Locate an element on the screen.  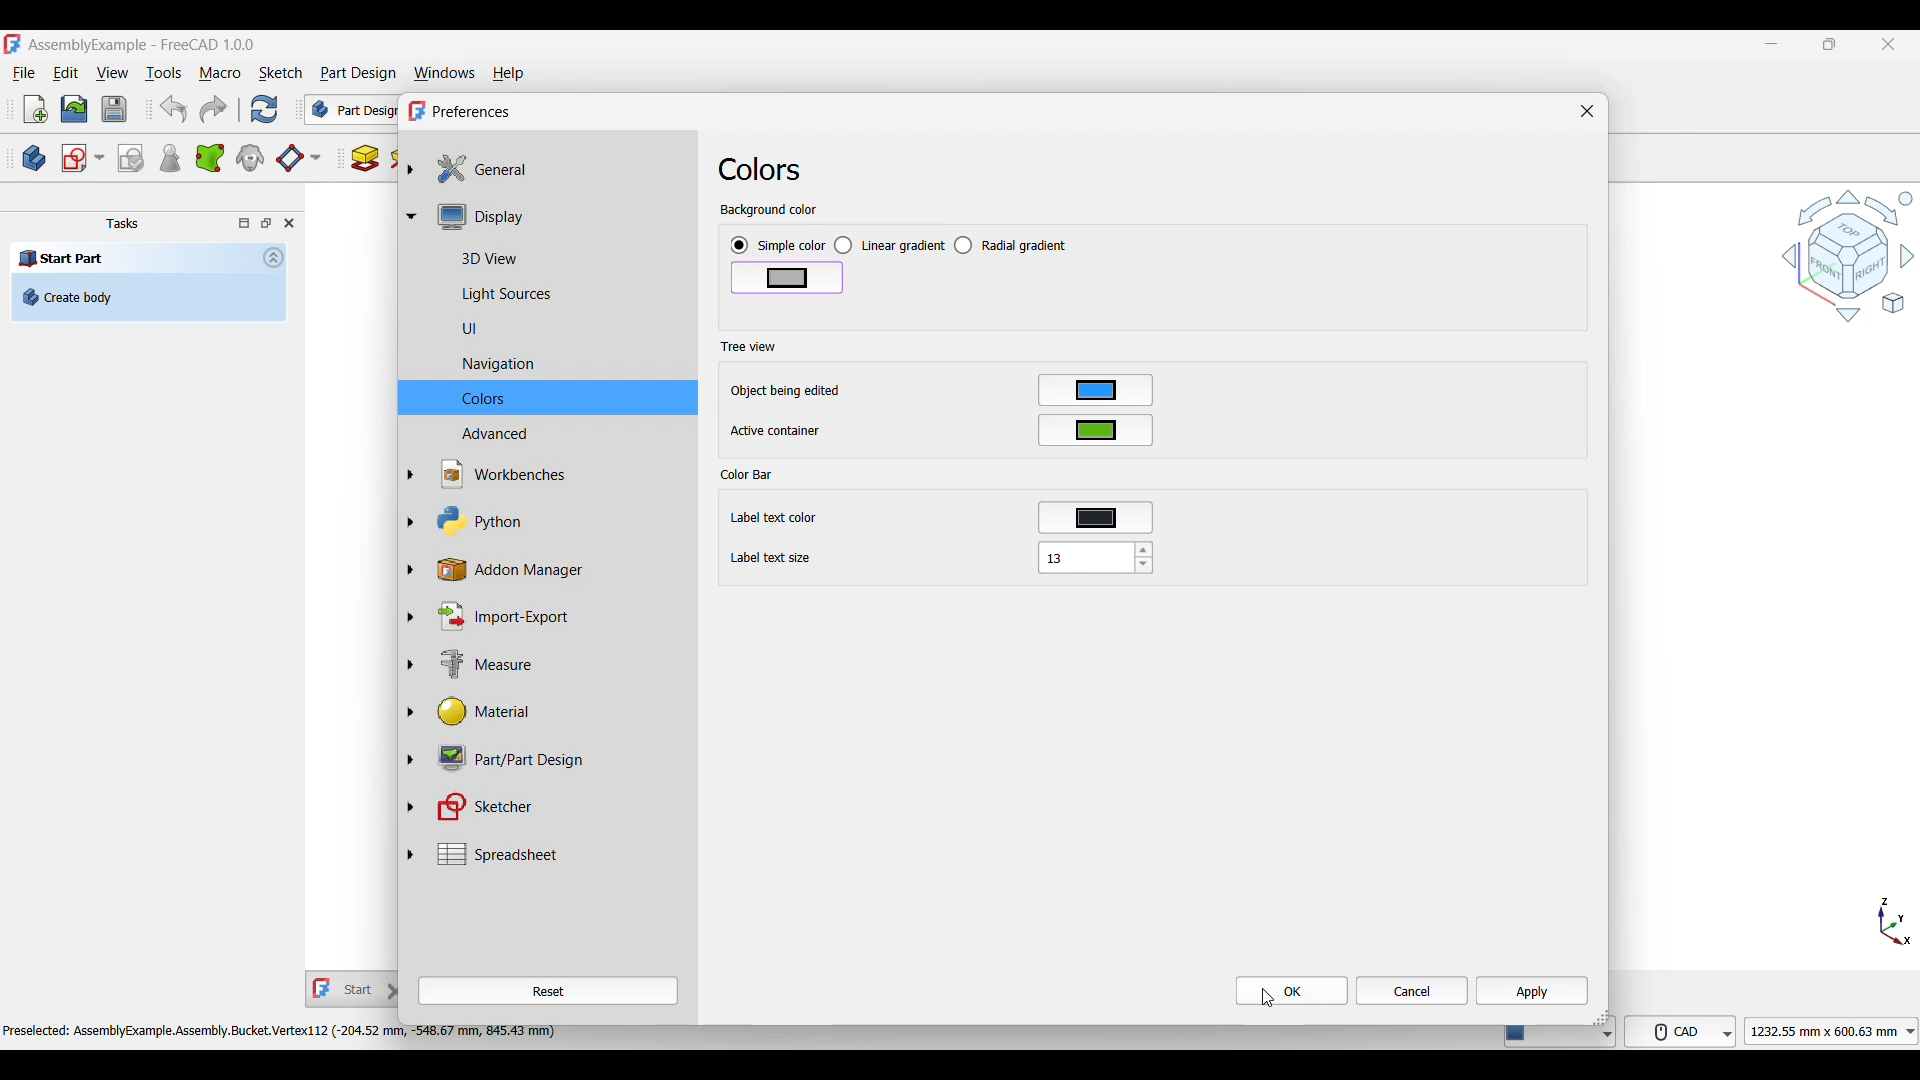
CAD is located at coordinates (1684, 1030).